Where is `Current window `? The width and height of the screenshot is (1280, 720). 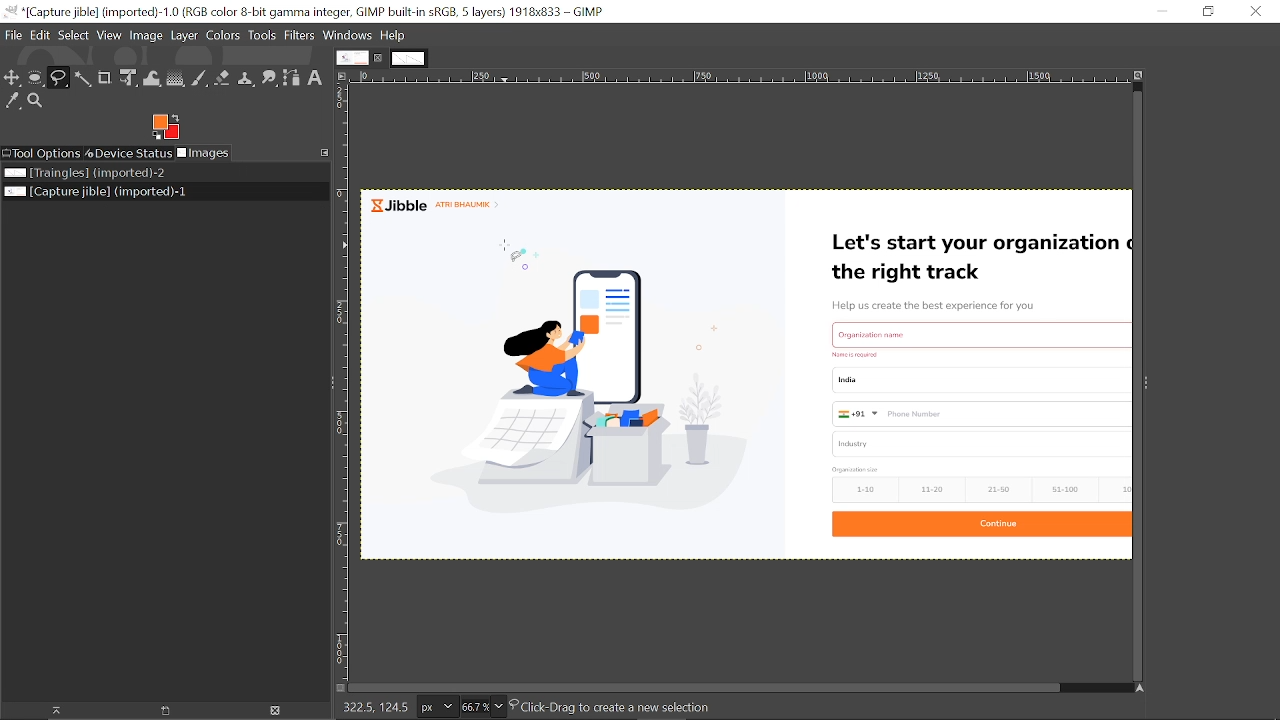 Current window  is located at coordinates (310, 12).